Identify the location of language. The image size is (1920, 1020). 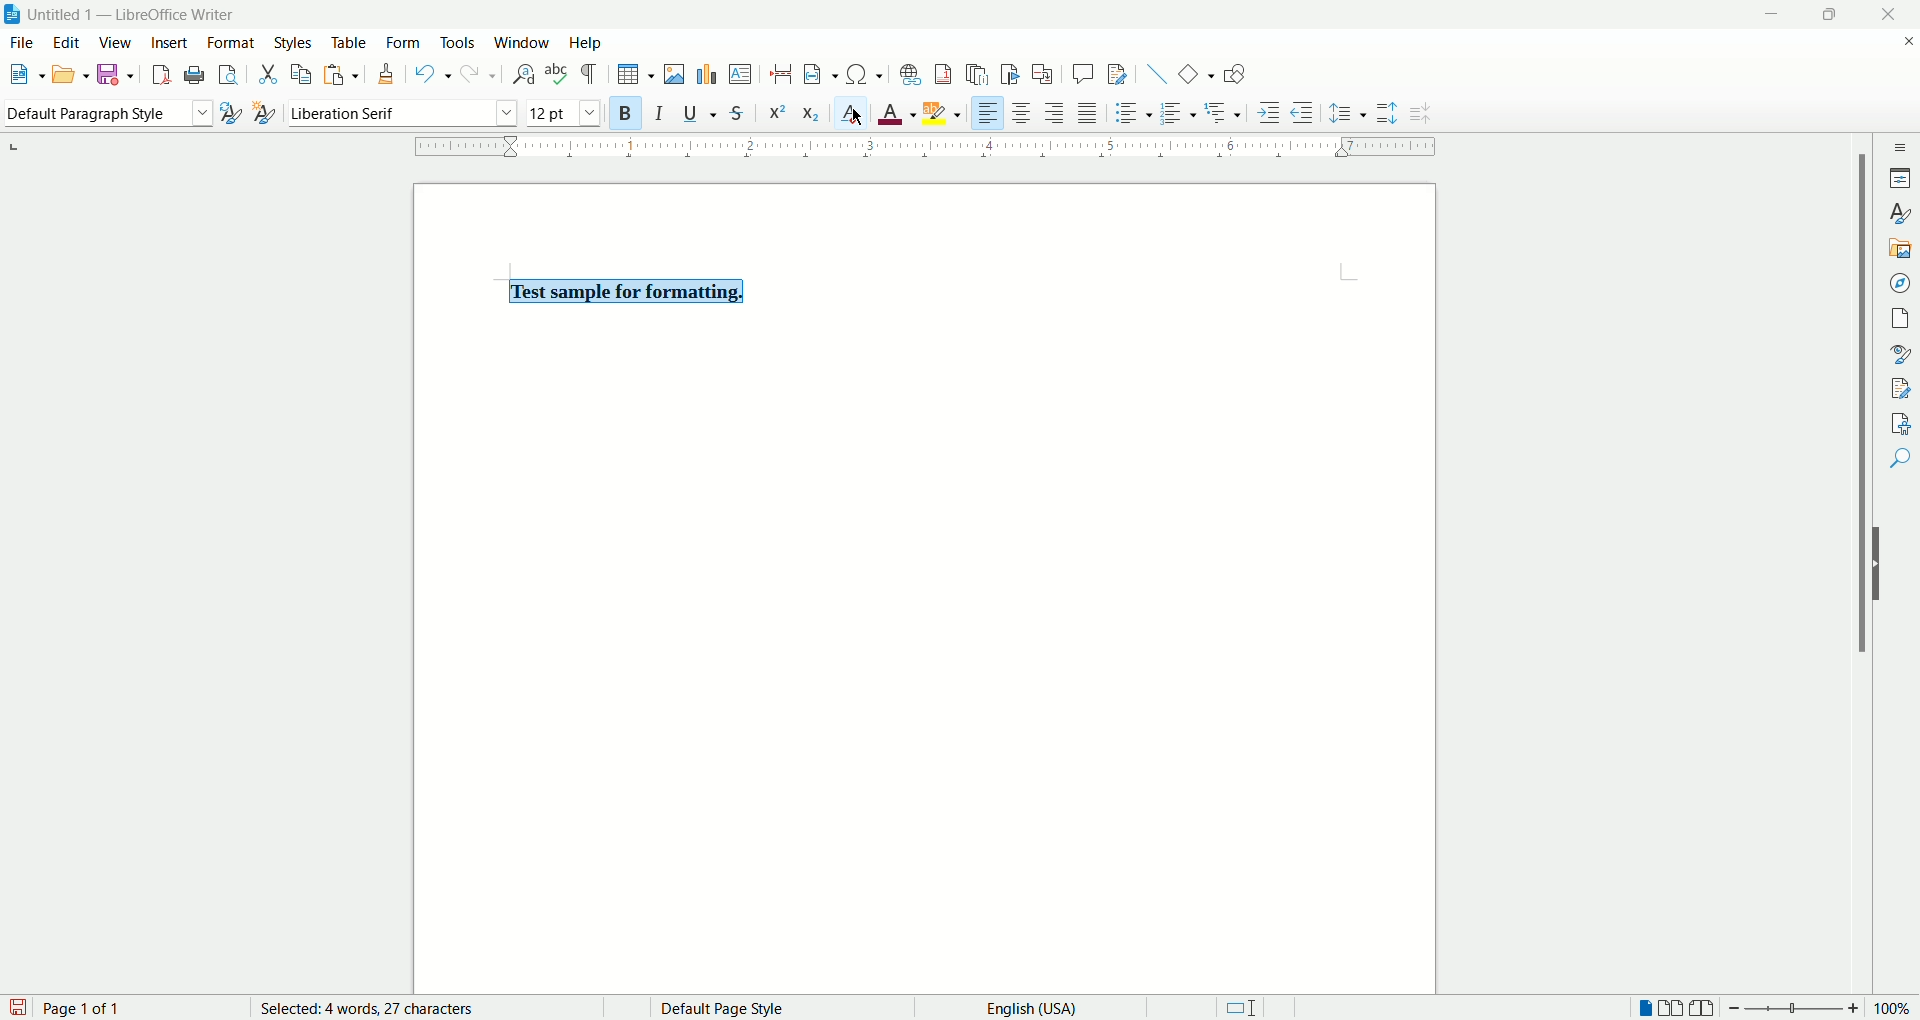
(1041, 1007).